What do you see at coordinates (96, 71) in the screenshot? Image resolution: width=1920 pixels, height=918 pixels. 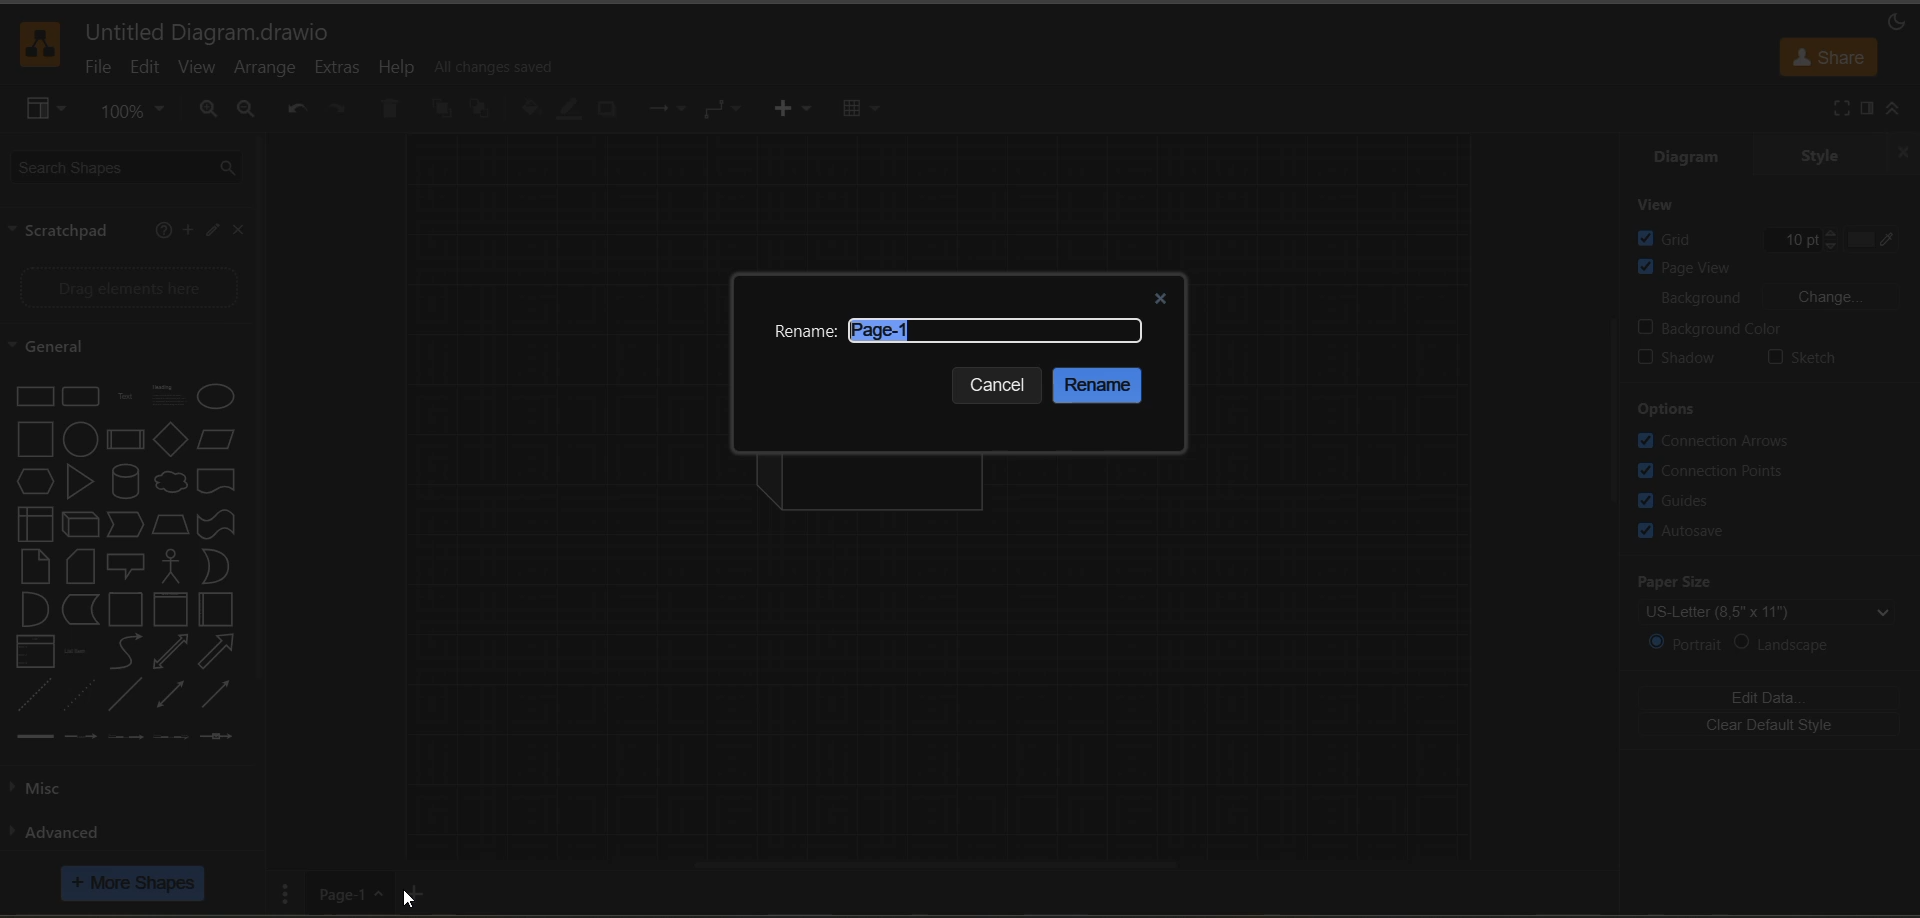 I see `file` at bounding box center [96, 71].